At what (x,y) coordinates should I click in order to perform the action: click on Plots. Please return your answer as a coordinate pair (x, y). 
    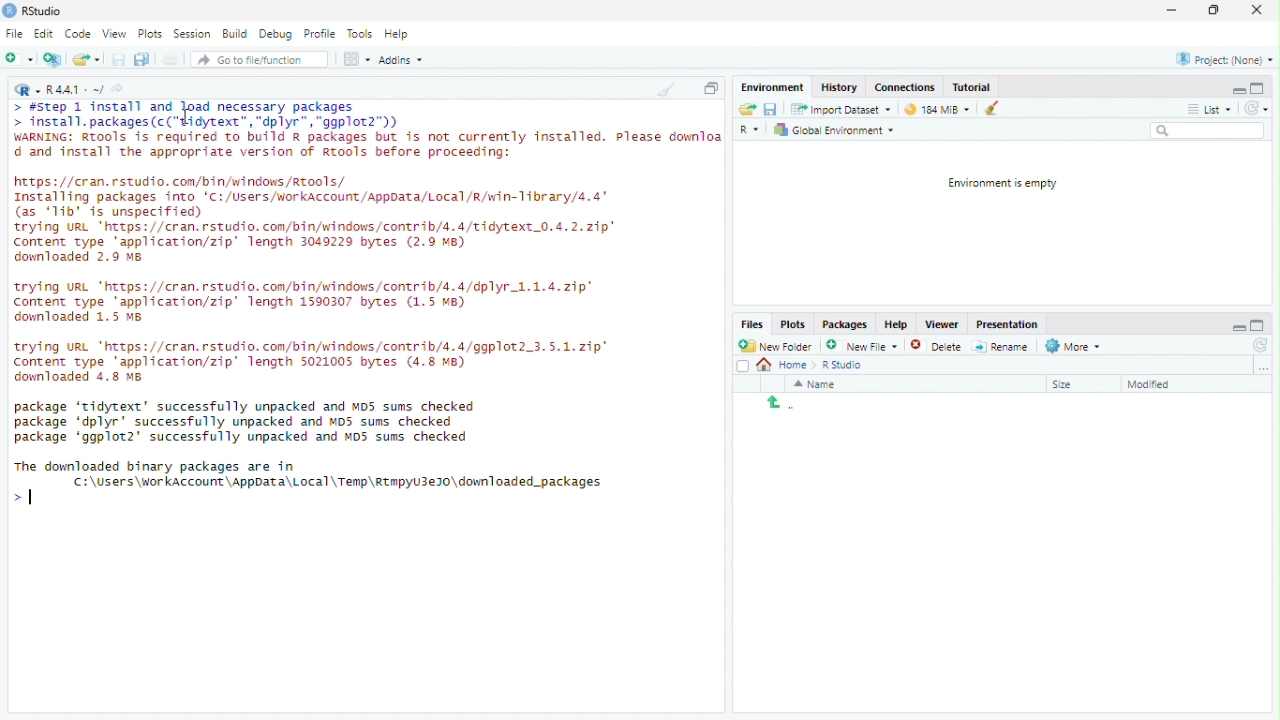
    Looking at the image, I should click on (794, 325).